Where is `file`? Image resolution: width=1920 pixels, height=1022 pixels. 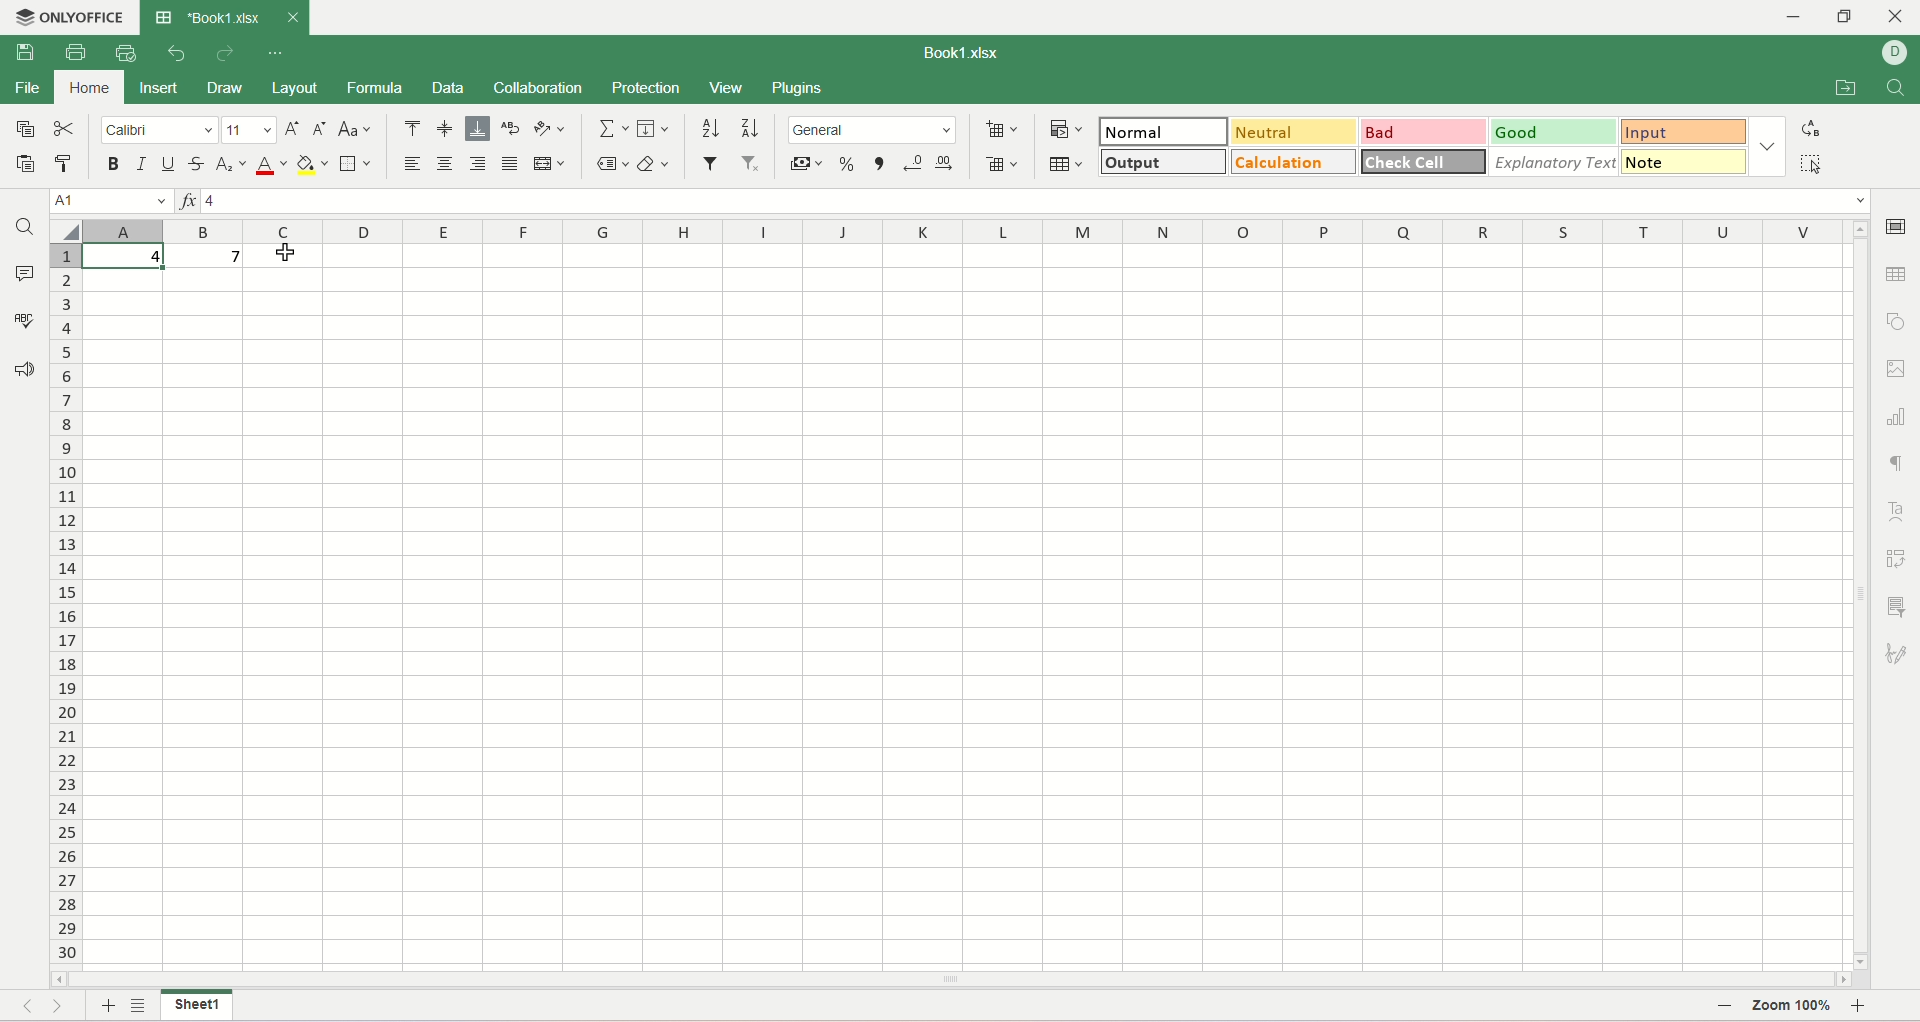
file is located at coordinates (26, 88).